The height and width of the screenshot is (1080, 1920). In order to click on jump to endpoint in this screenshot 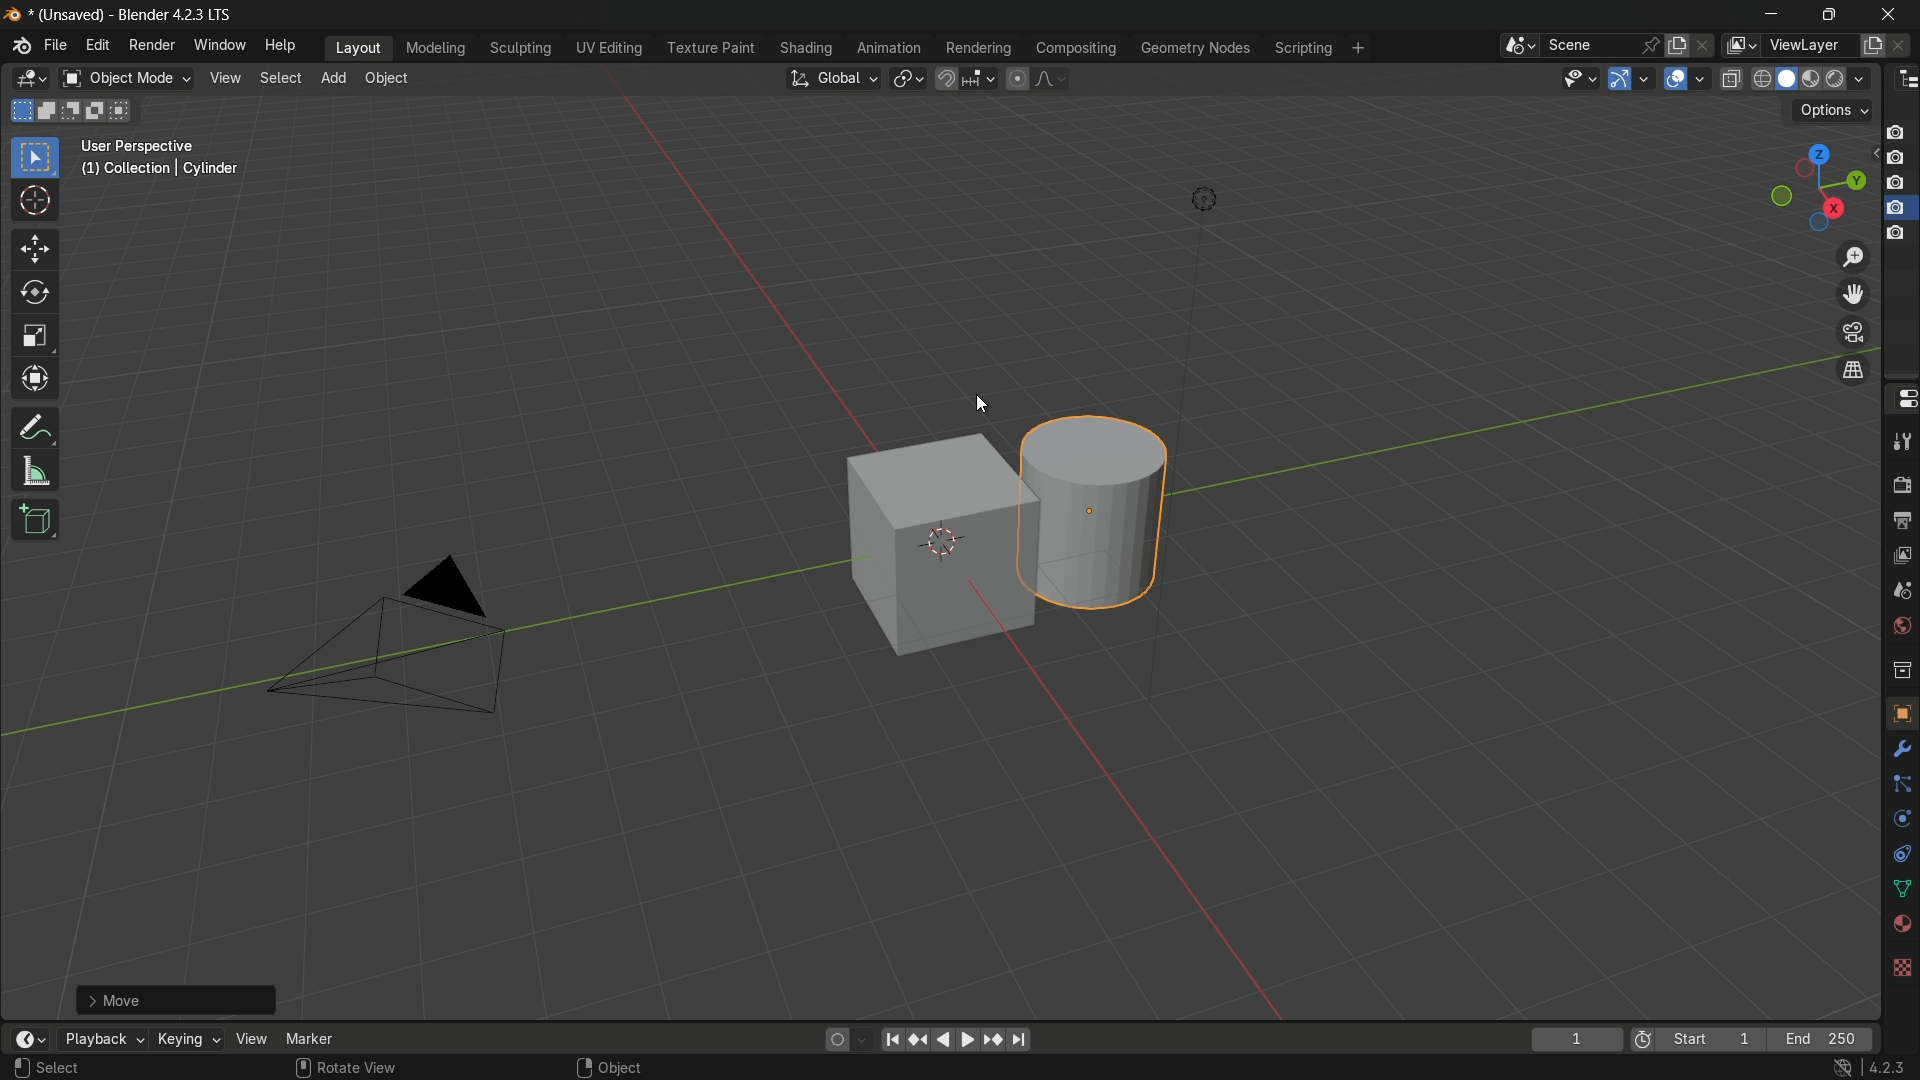, I will do `click(1018, 1040)`.